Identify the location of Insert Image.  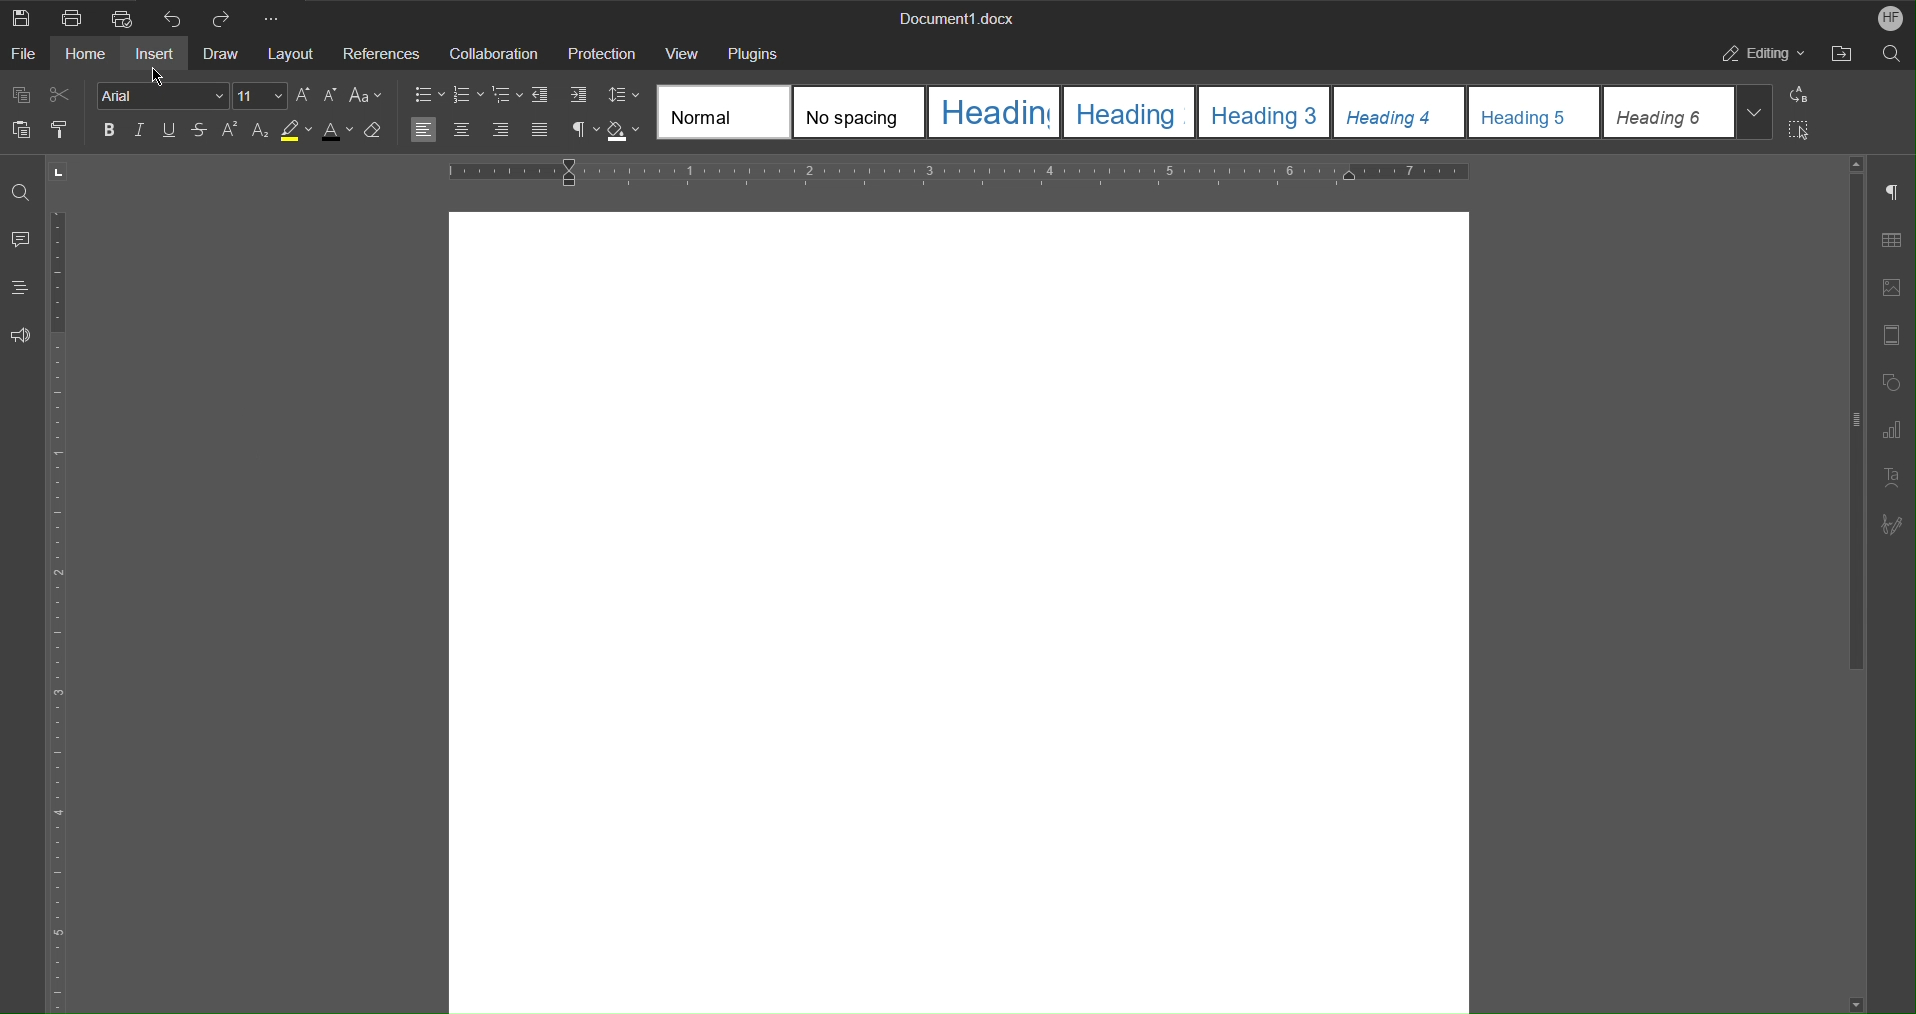
(1892, 289).